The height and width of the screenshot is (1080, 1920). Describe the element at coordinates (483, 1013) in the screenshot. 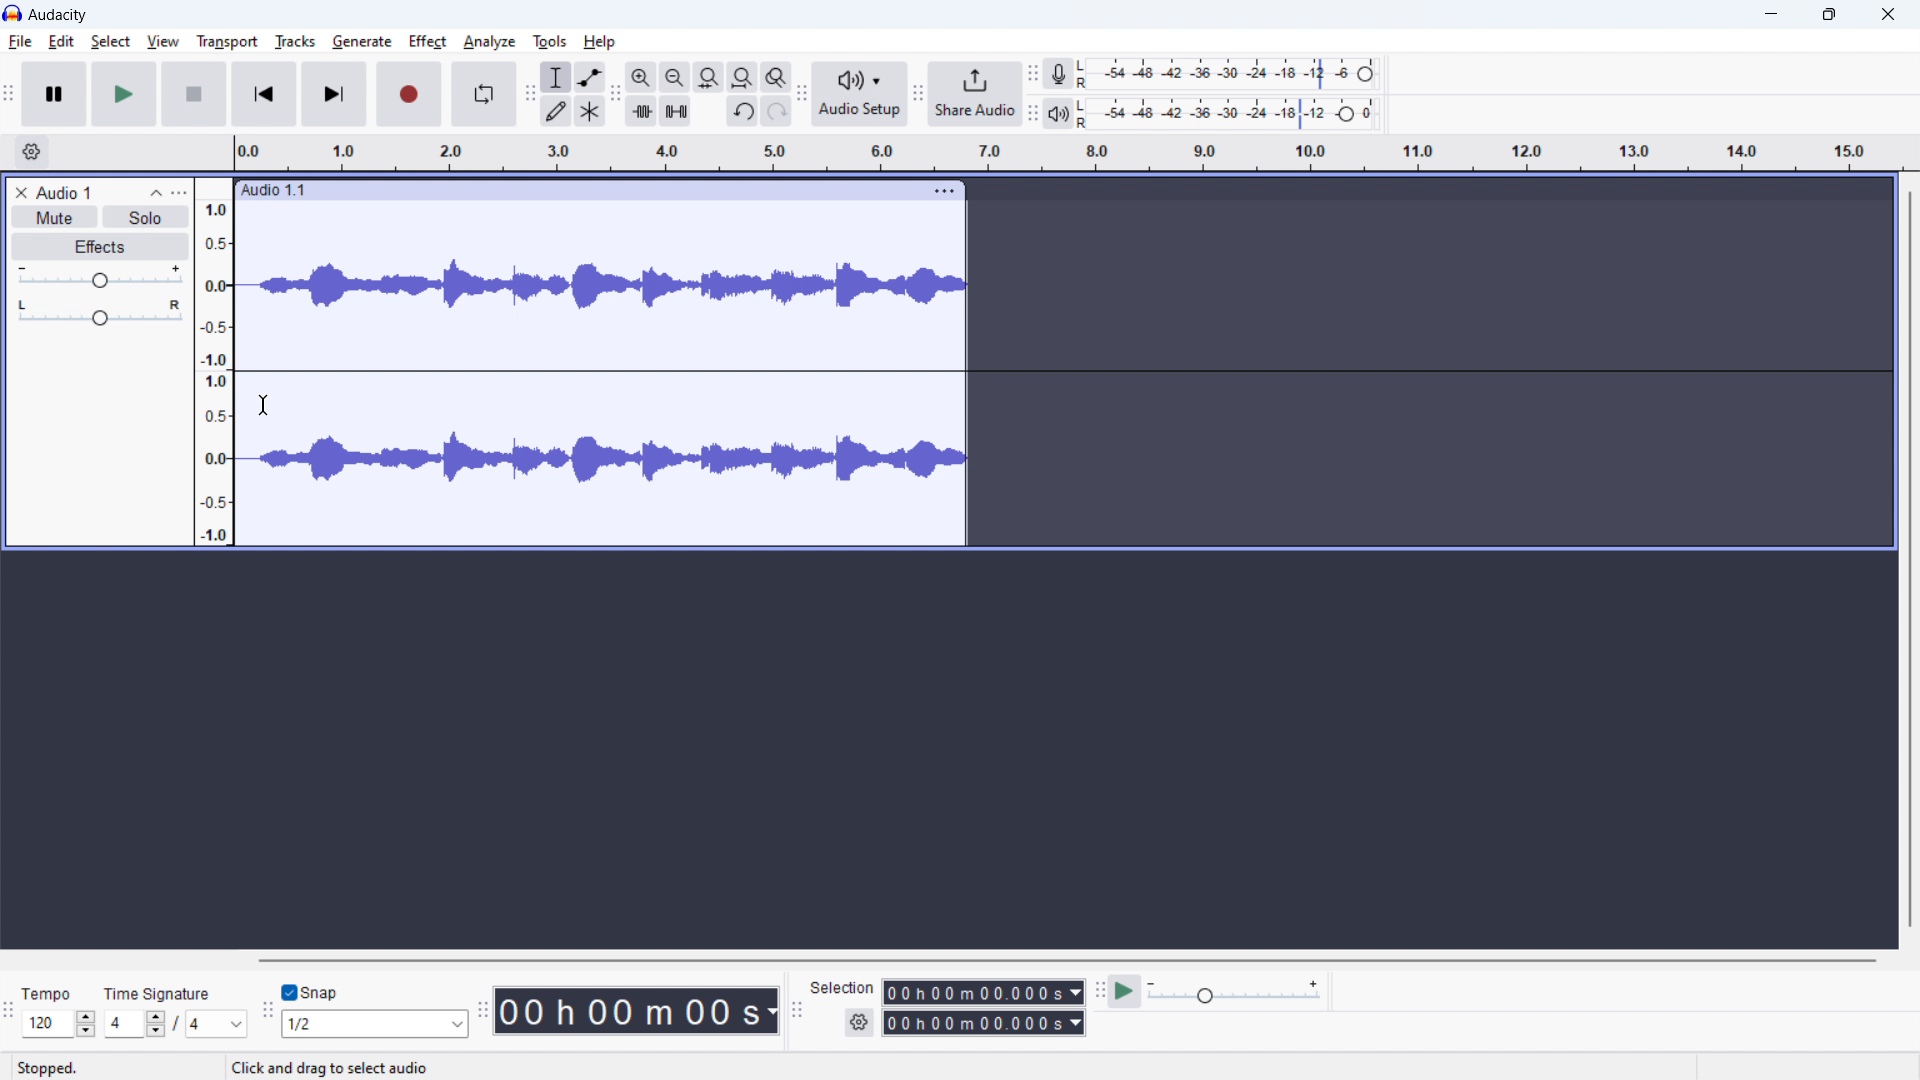

I see `time toolbar` at that location.